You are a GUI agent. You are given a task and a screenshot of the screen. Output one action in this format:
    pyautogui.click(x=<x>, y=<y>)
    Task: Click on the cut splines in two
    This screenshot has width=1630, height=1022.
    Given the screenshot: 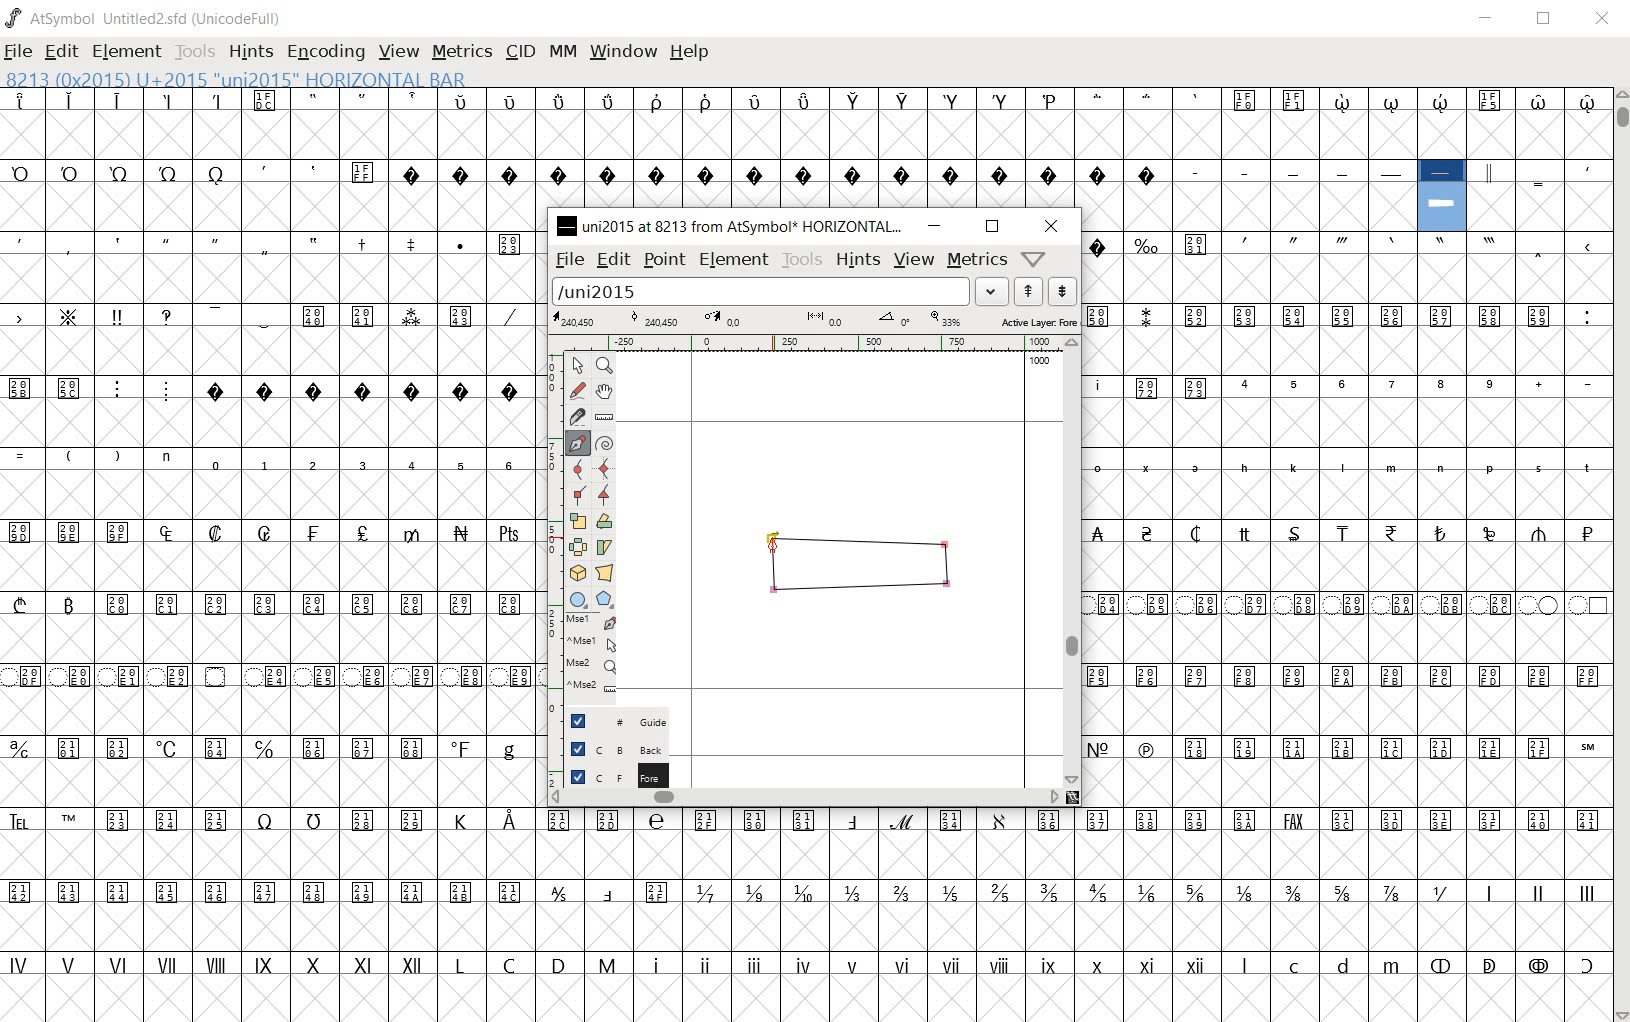 What is the action you would take?
    pyautogui.click(x=574, y=415)
    